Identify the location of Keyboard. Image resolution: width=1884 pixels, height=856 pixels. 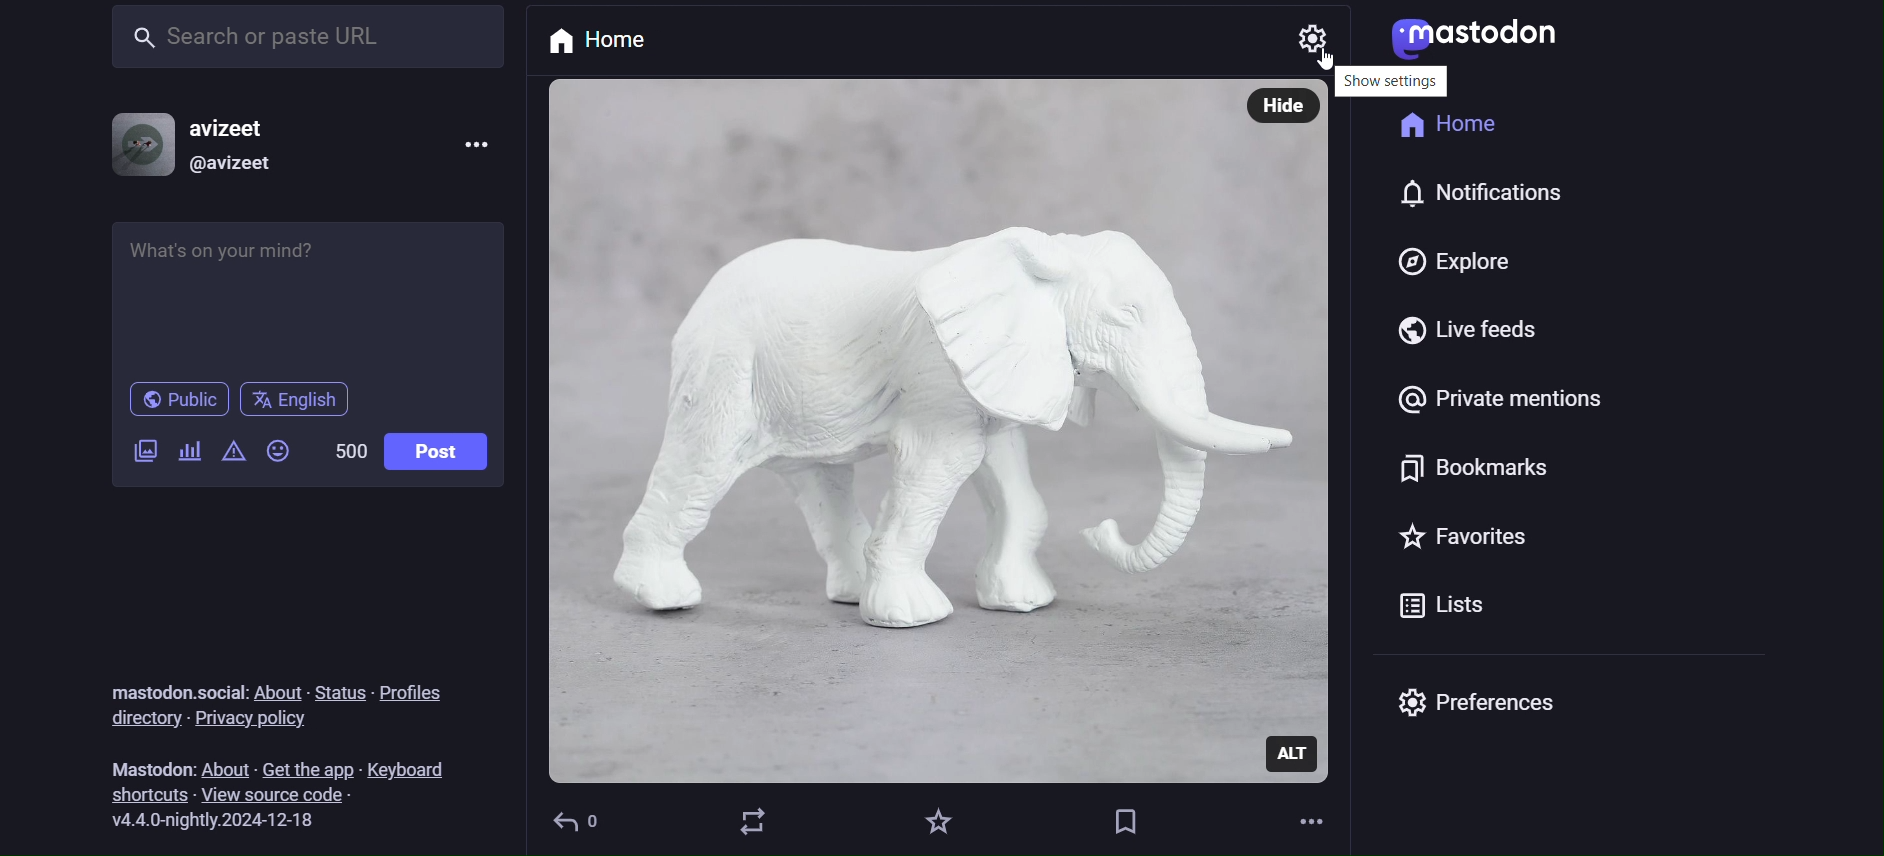
(415, 765).